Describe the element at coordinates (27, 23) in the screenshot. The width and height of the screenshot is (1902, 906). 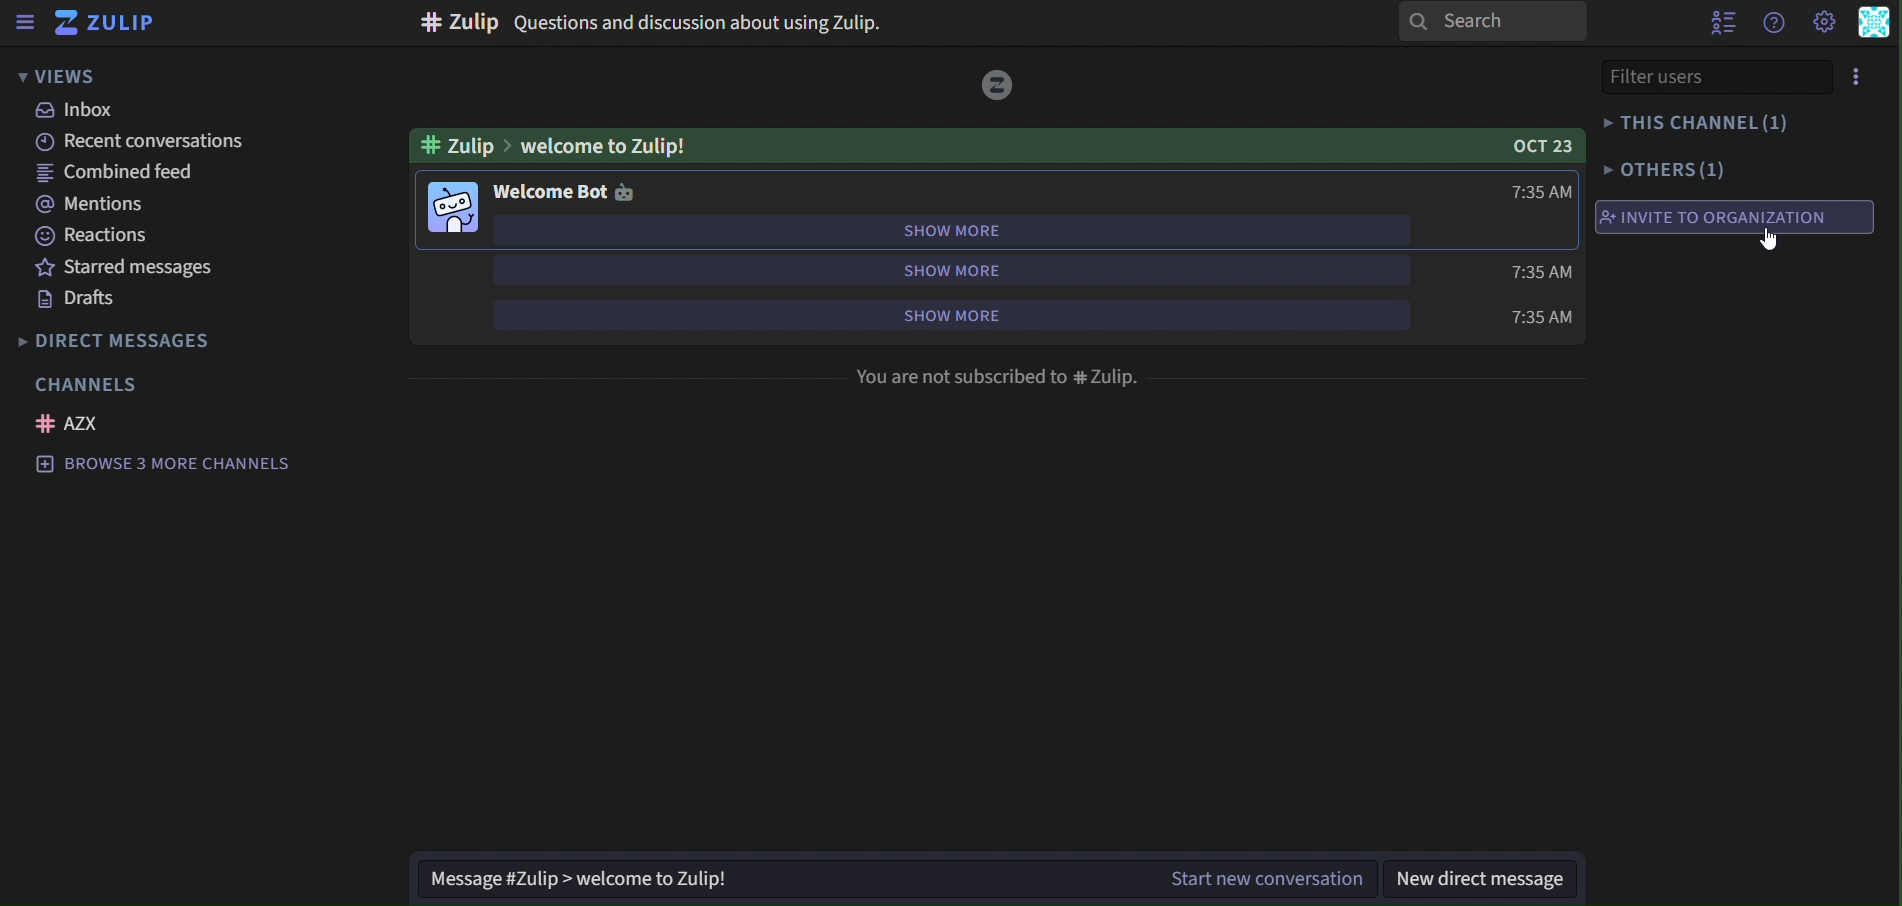
I see `sidebar` at that location.